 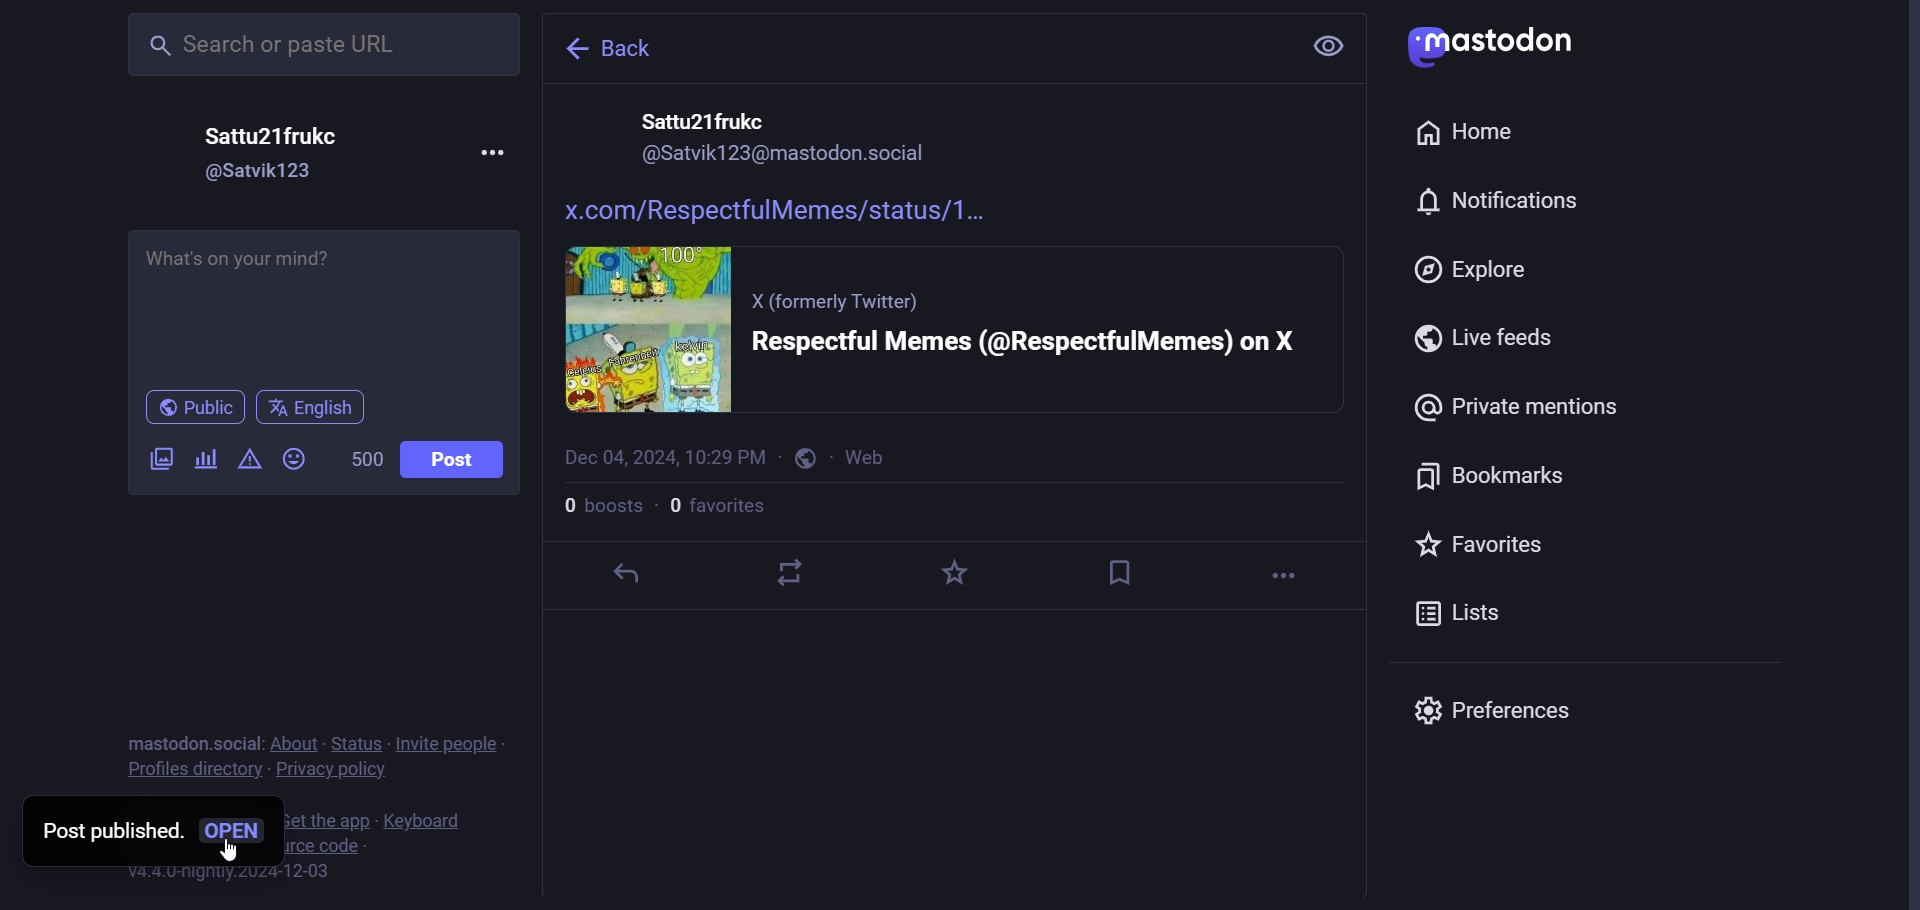 I want to click on Preferences, so click(x=1496, y=710).